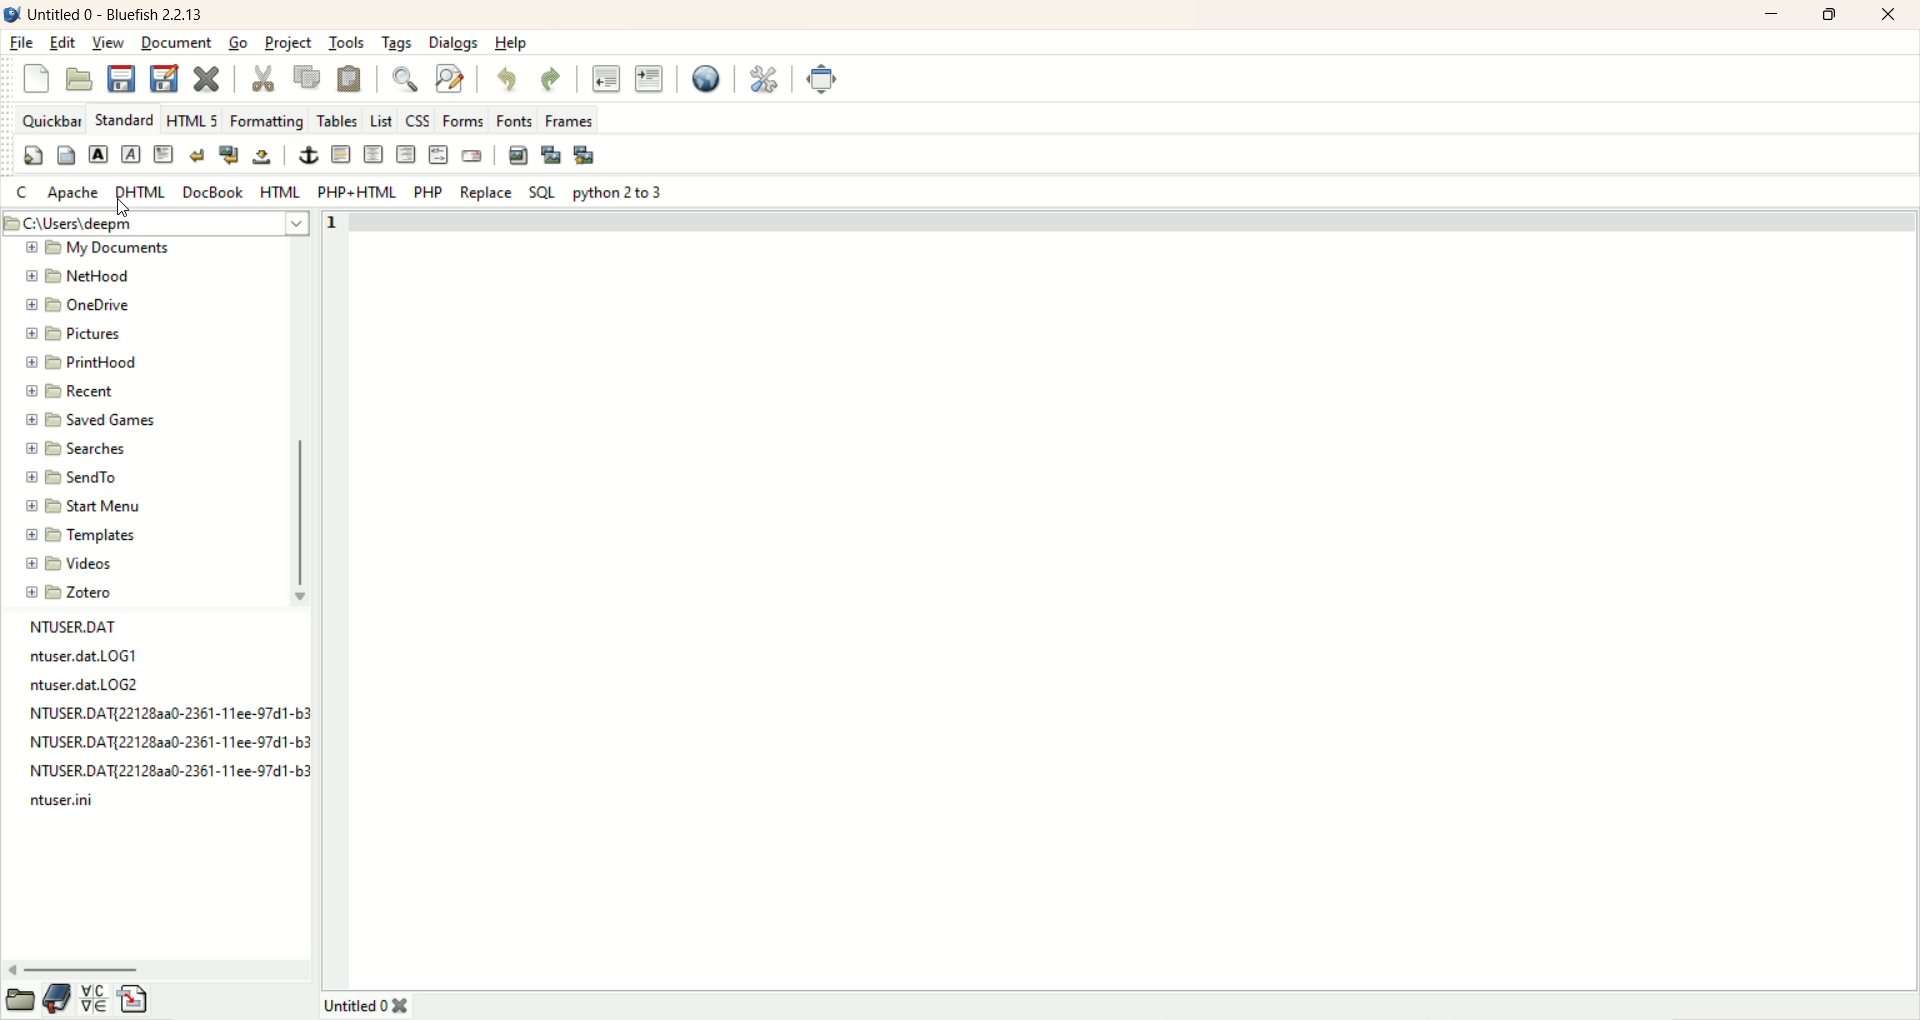 The height and width of the screenshot is (1020, 1920). Describe the element at coordinates (380, 119) in the screenshot. I see `list` at that location.